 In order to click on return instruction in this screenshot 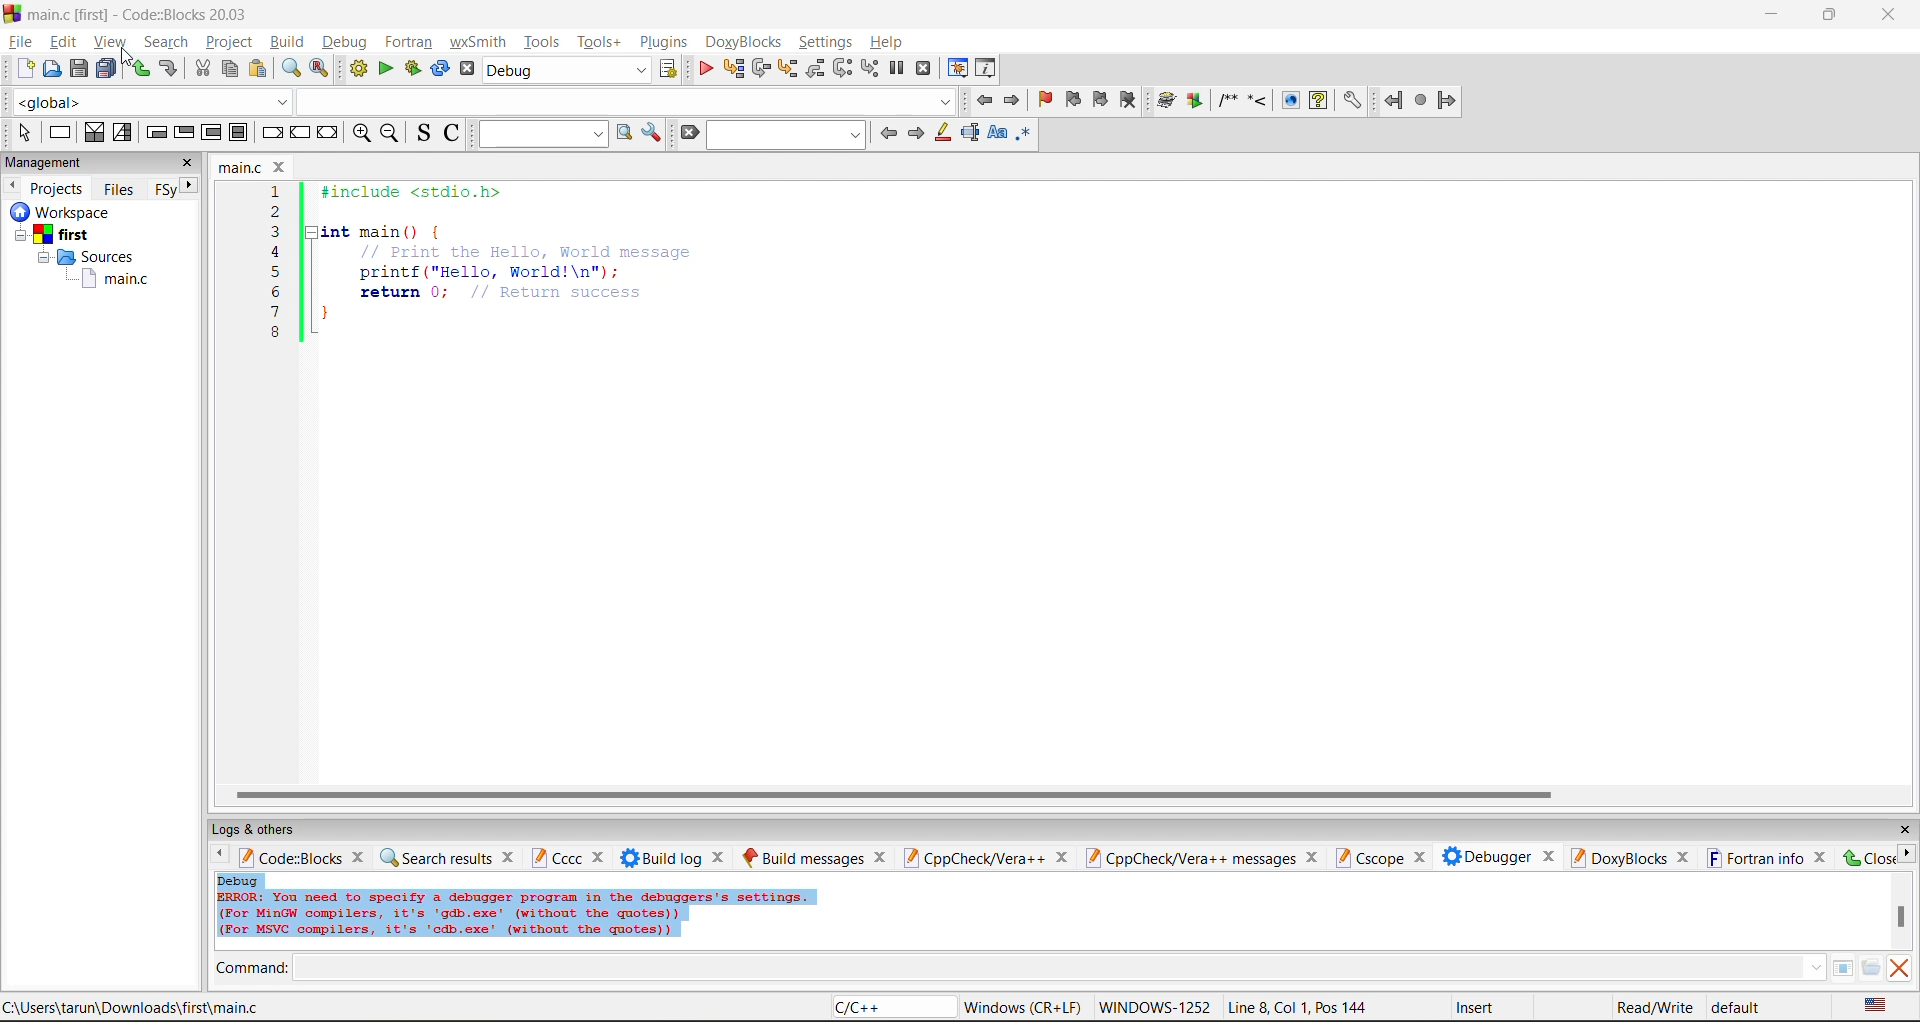, I will do `click(327, 132)`.